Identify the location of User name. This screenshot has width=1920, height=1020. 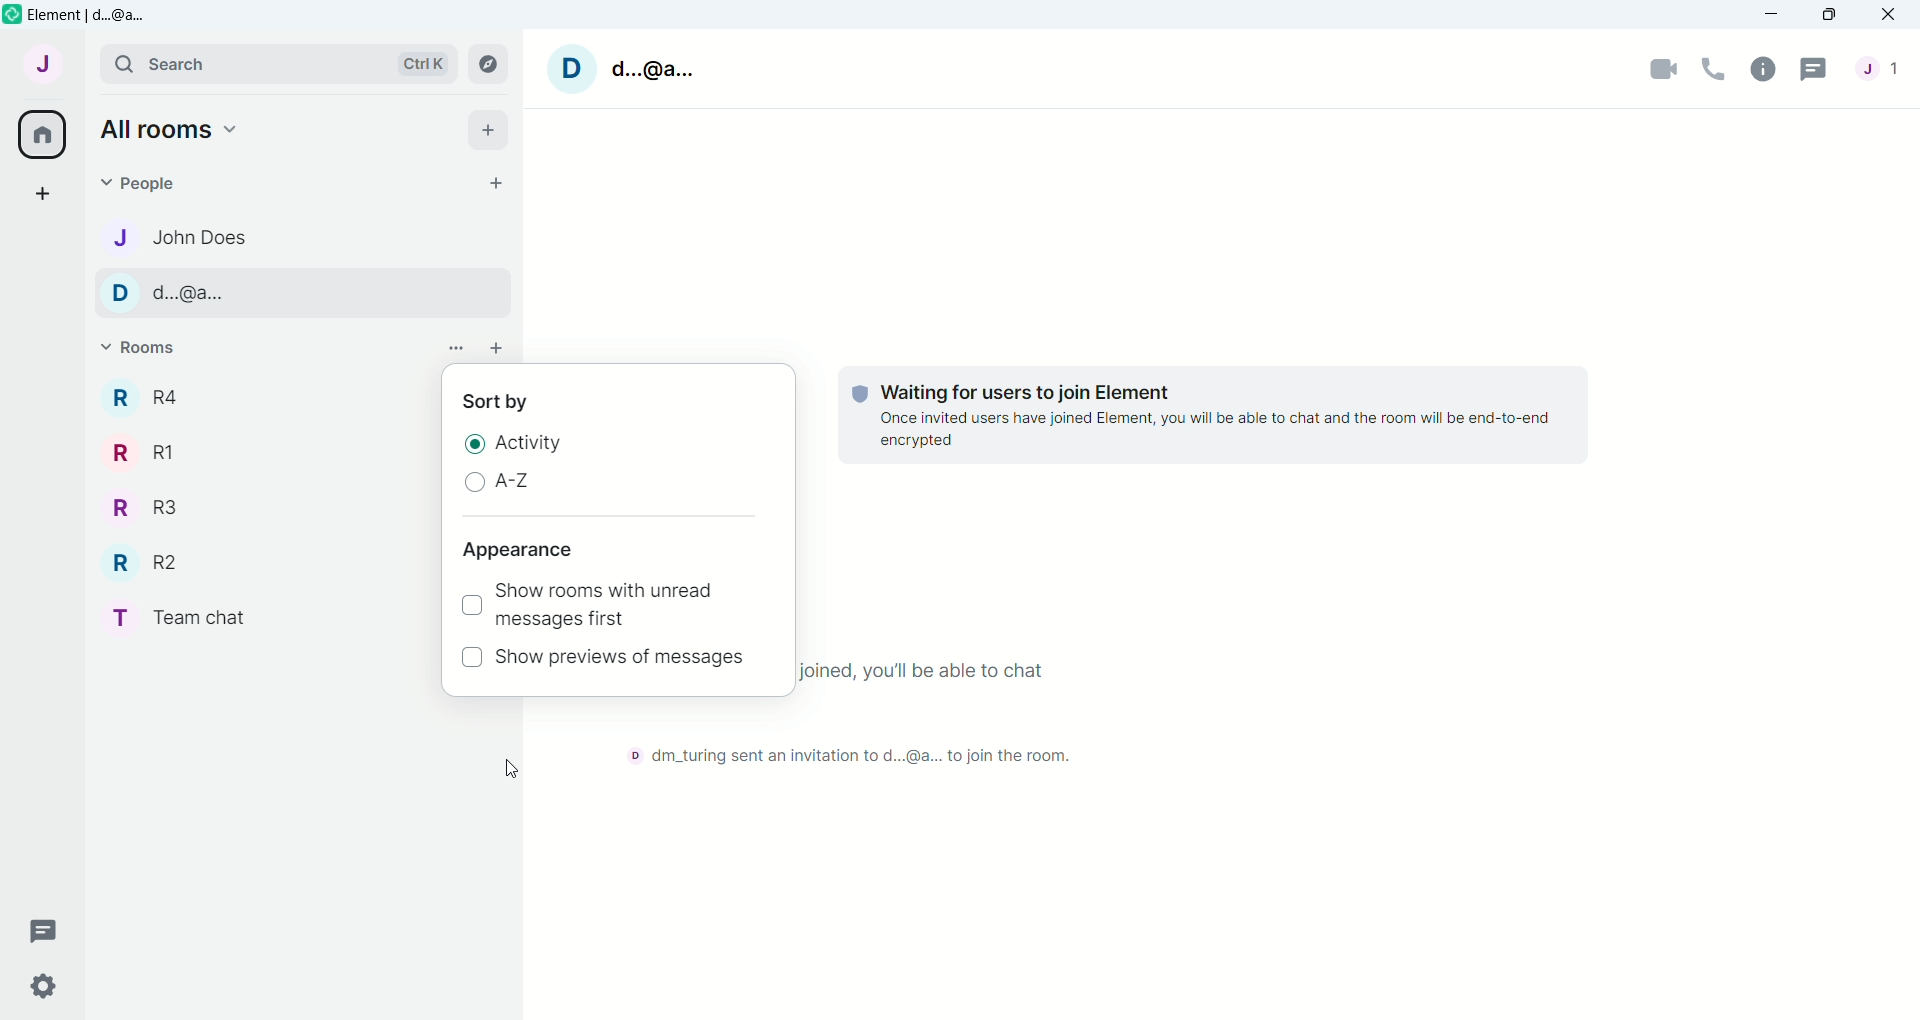
(627, 66).